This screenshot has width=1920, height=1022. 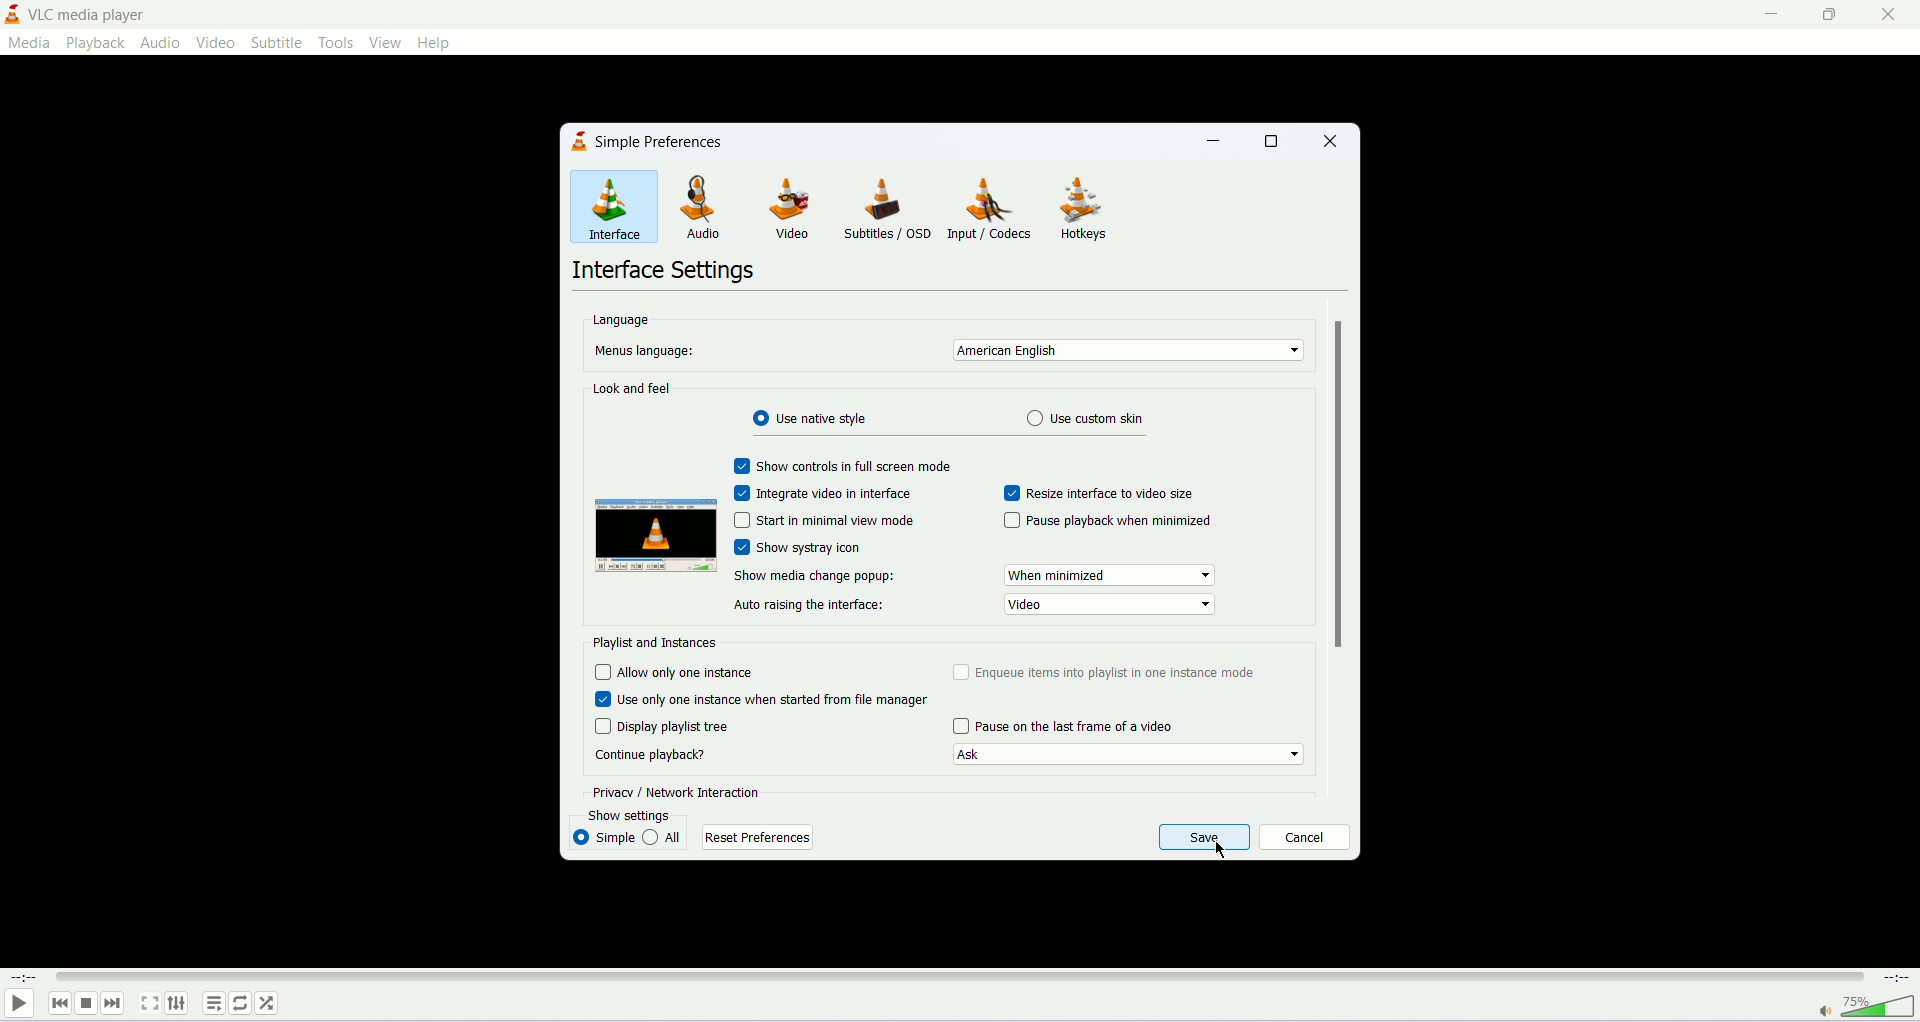 I want to click on help, so click(x=438, y=43).